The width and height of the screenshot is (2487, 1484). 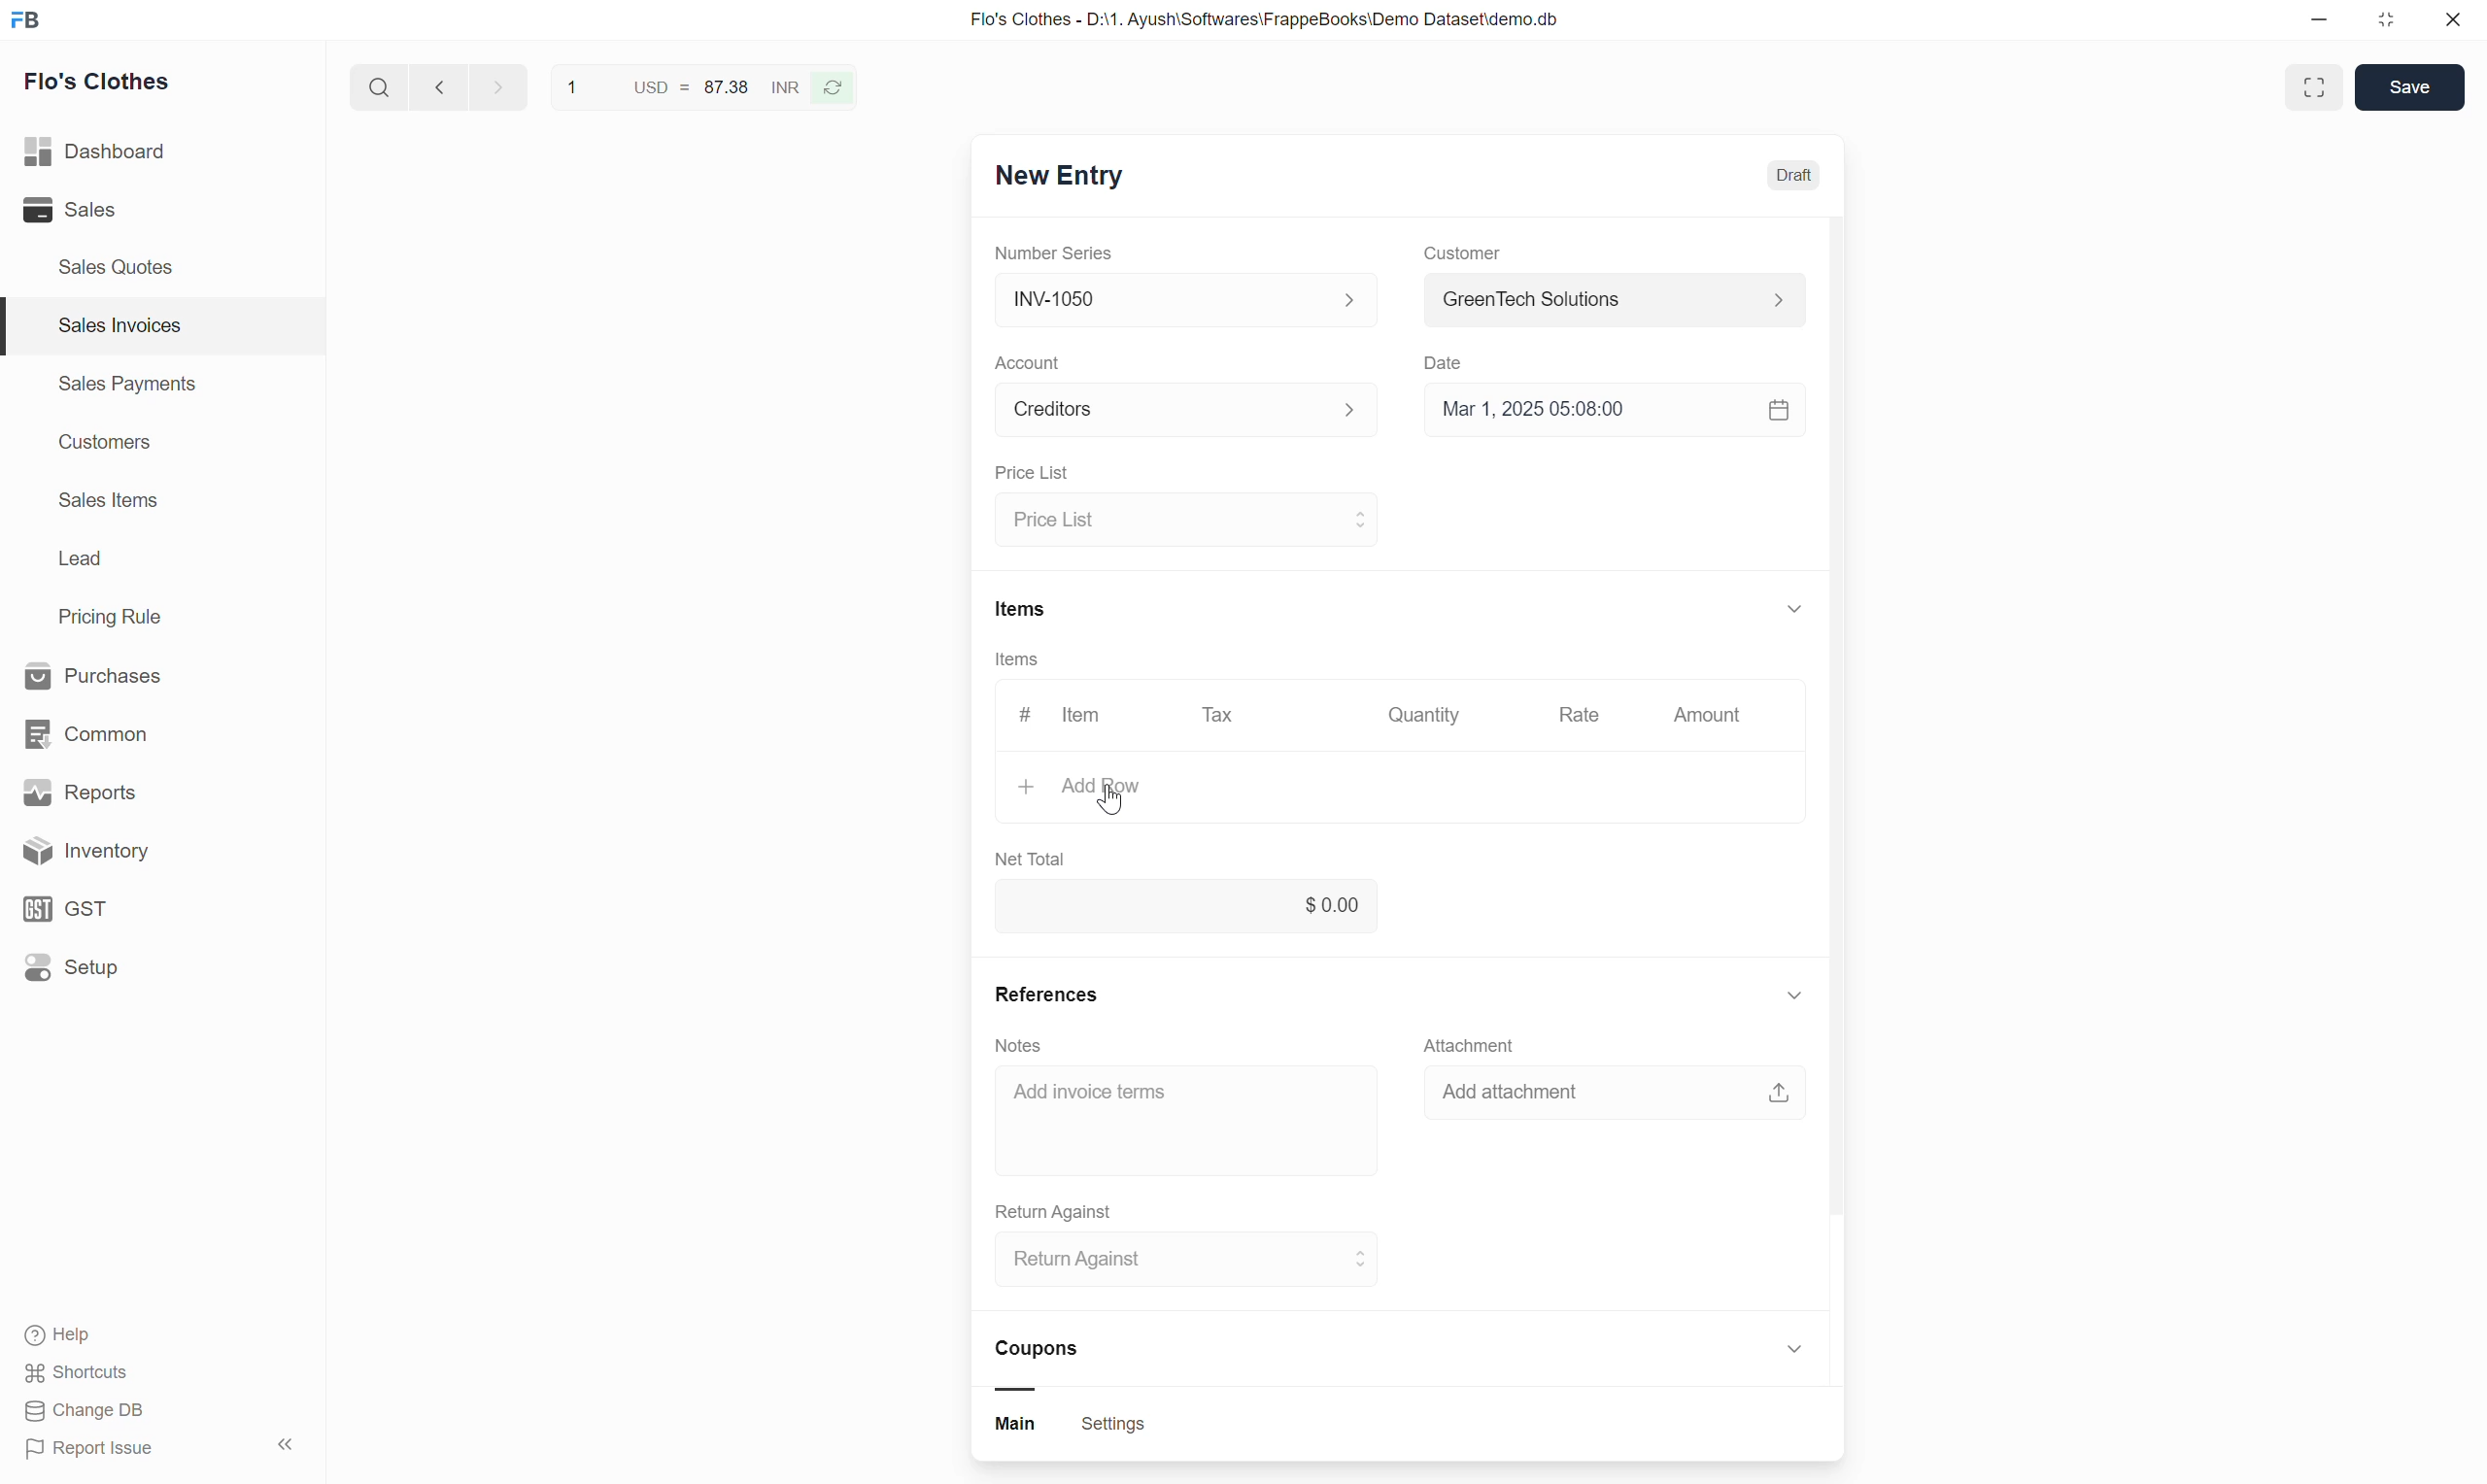 I want to click on Sales Payments, so click(x=125, y=387).